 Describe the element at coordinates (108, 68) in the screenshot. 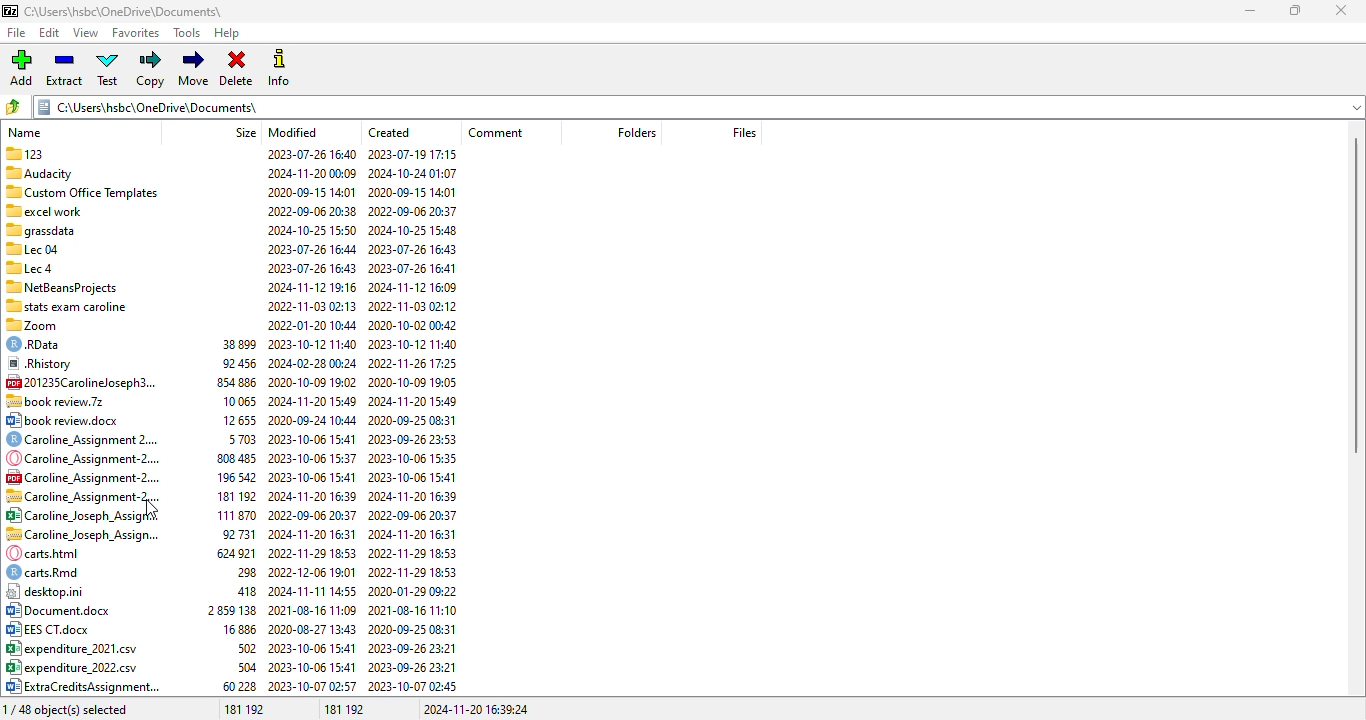

I see `test` at that location.